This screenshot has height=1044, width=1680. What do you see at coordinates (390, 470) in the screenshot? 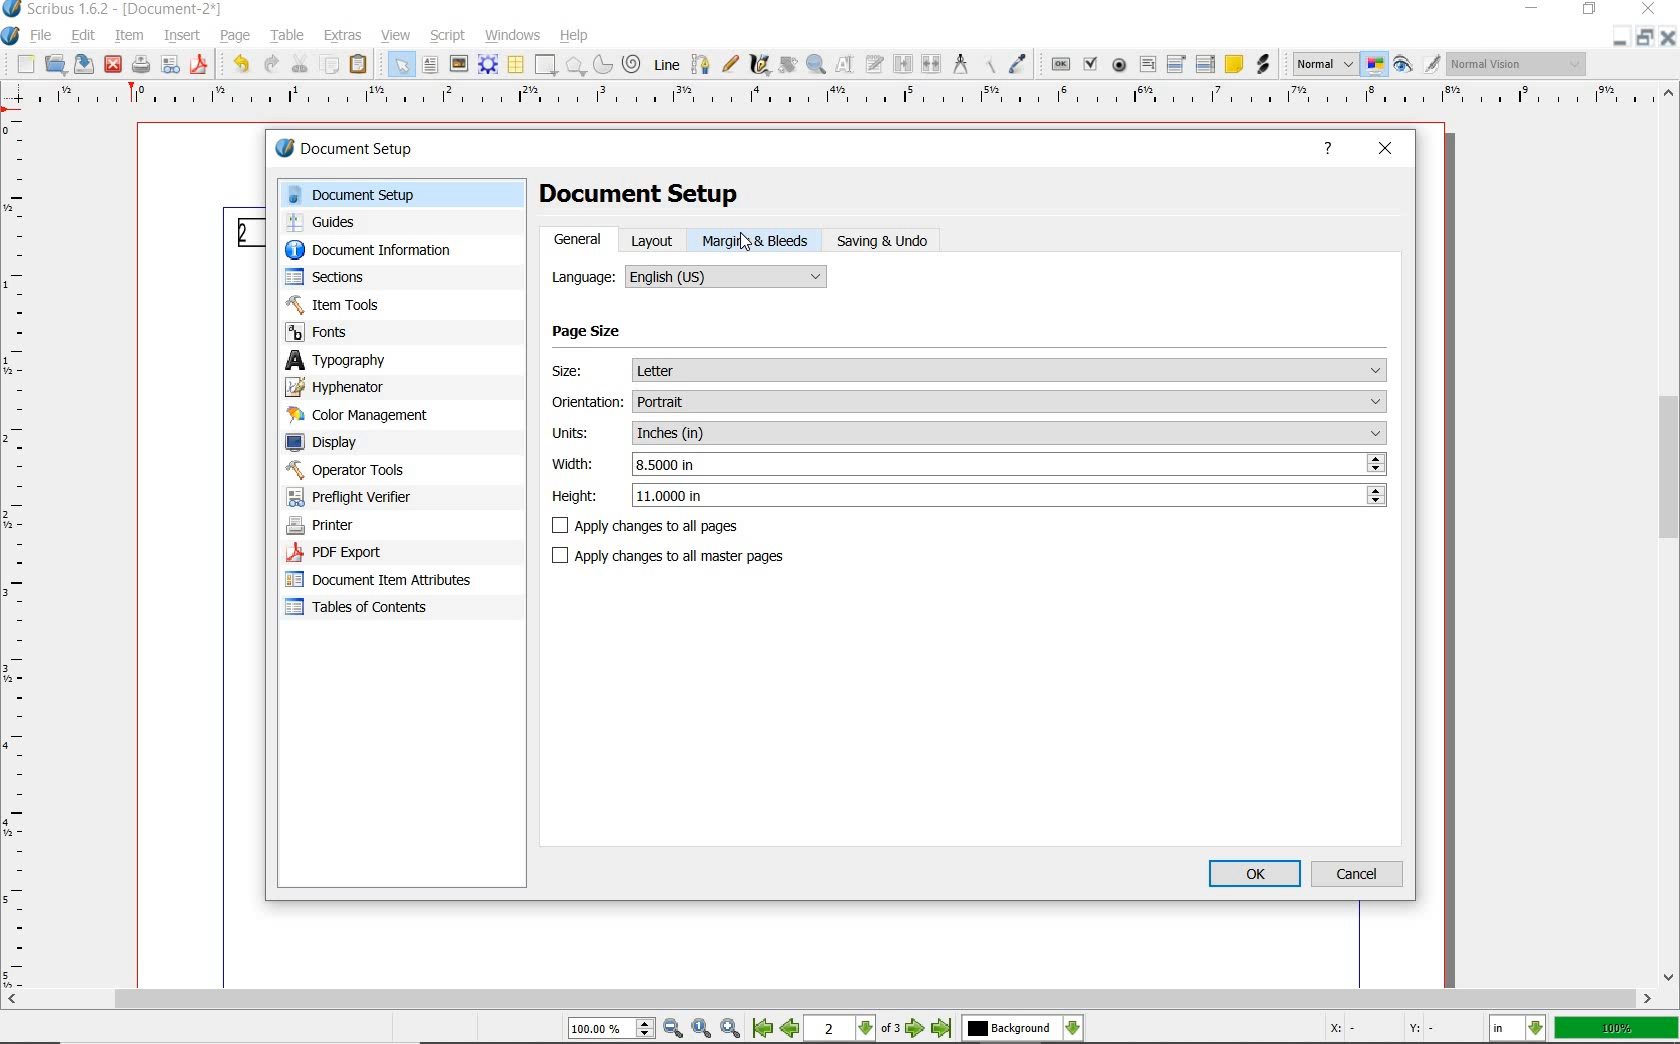
I see `operator tools` at bounding box center [390, 470].